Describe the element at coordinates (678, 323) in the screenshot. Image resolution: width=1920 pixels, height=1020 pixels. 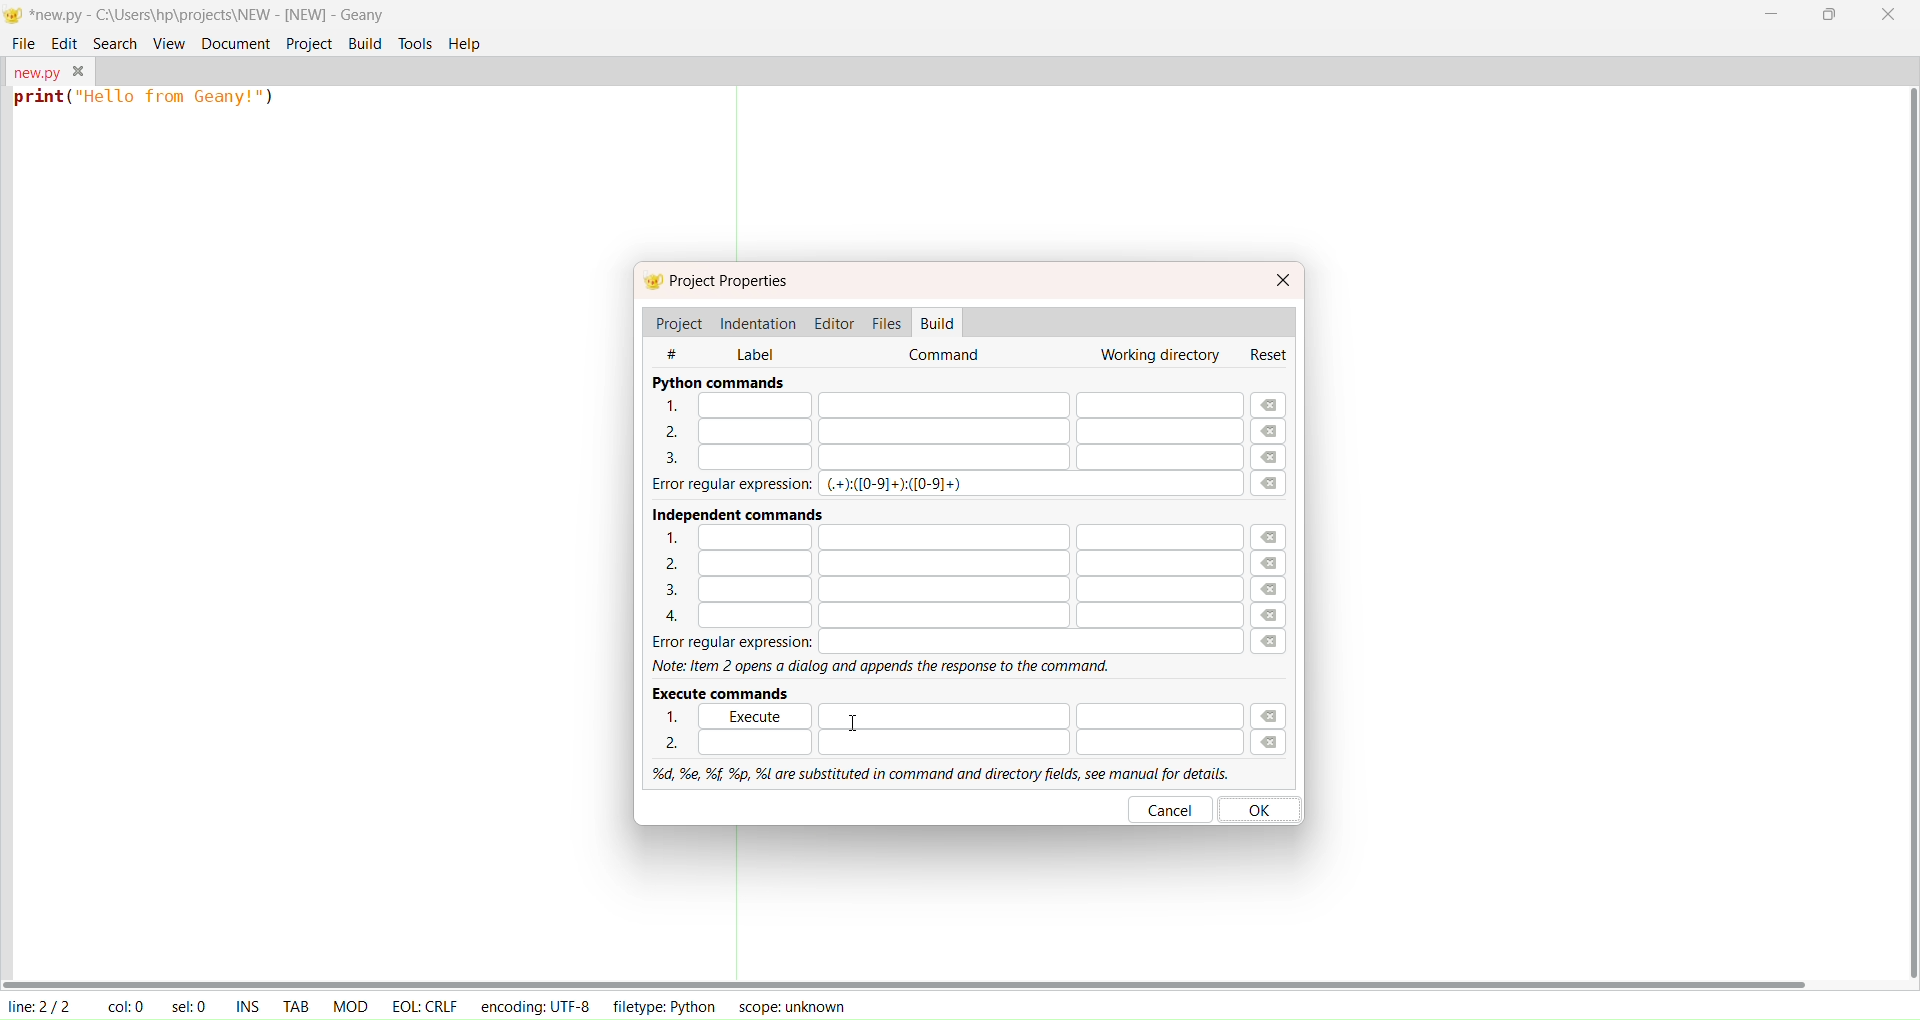
I see `project` at that location.